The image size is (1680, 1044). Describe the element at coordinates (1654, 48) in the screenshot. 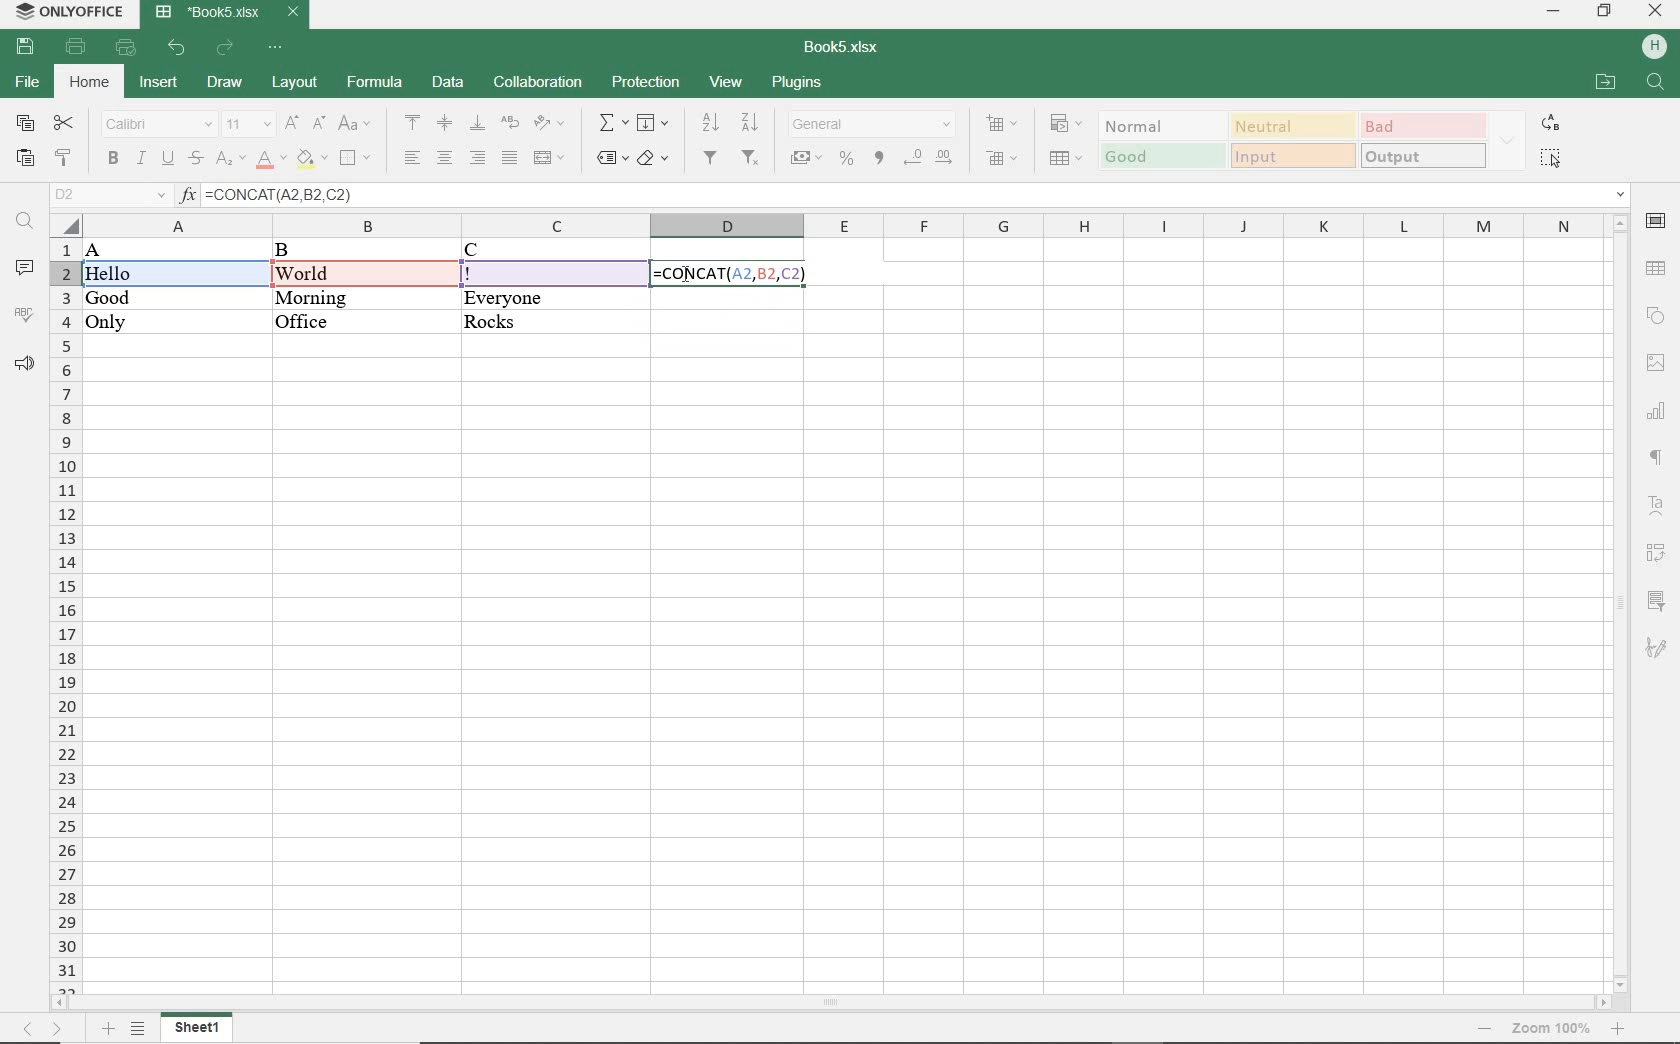

I see `HP` at that location.